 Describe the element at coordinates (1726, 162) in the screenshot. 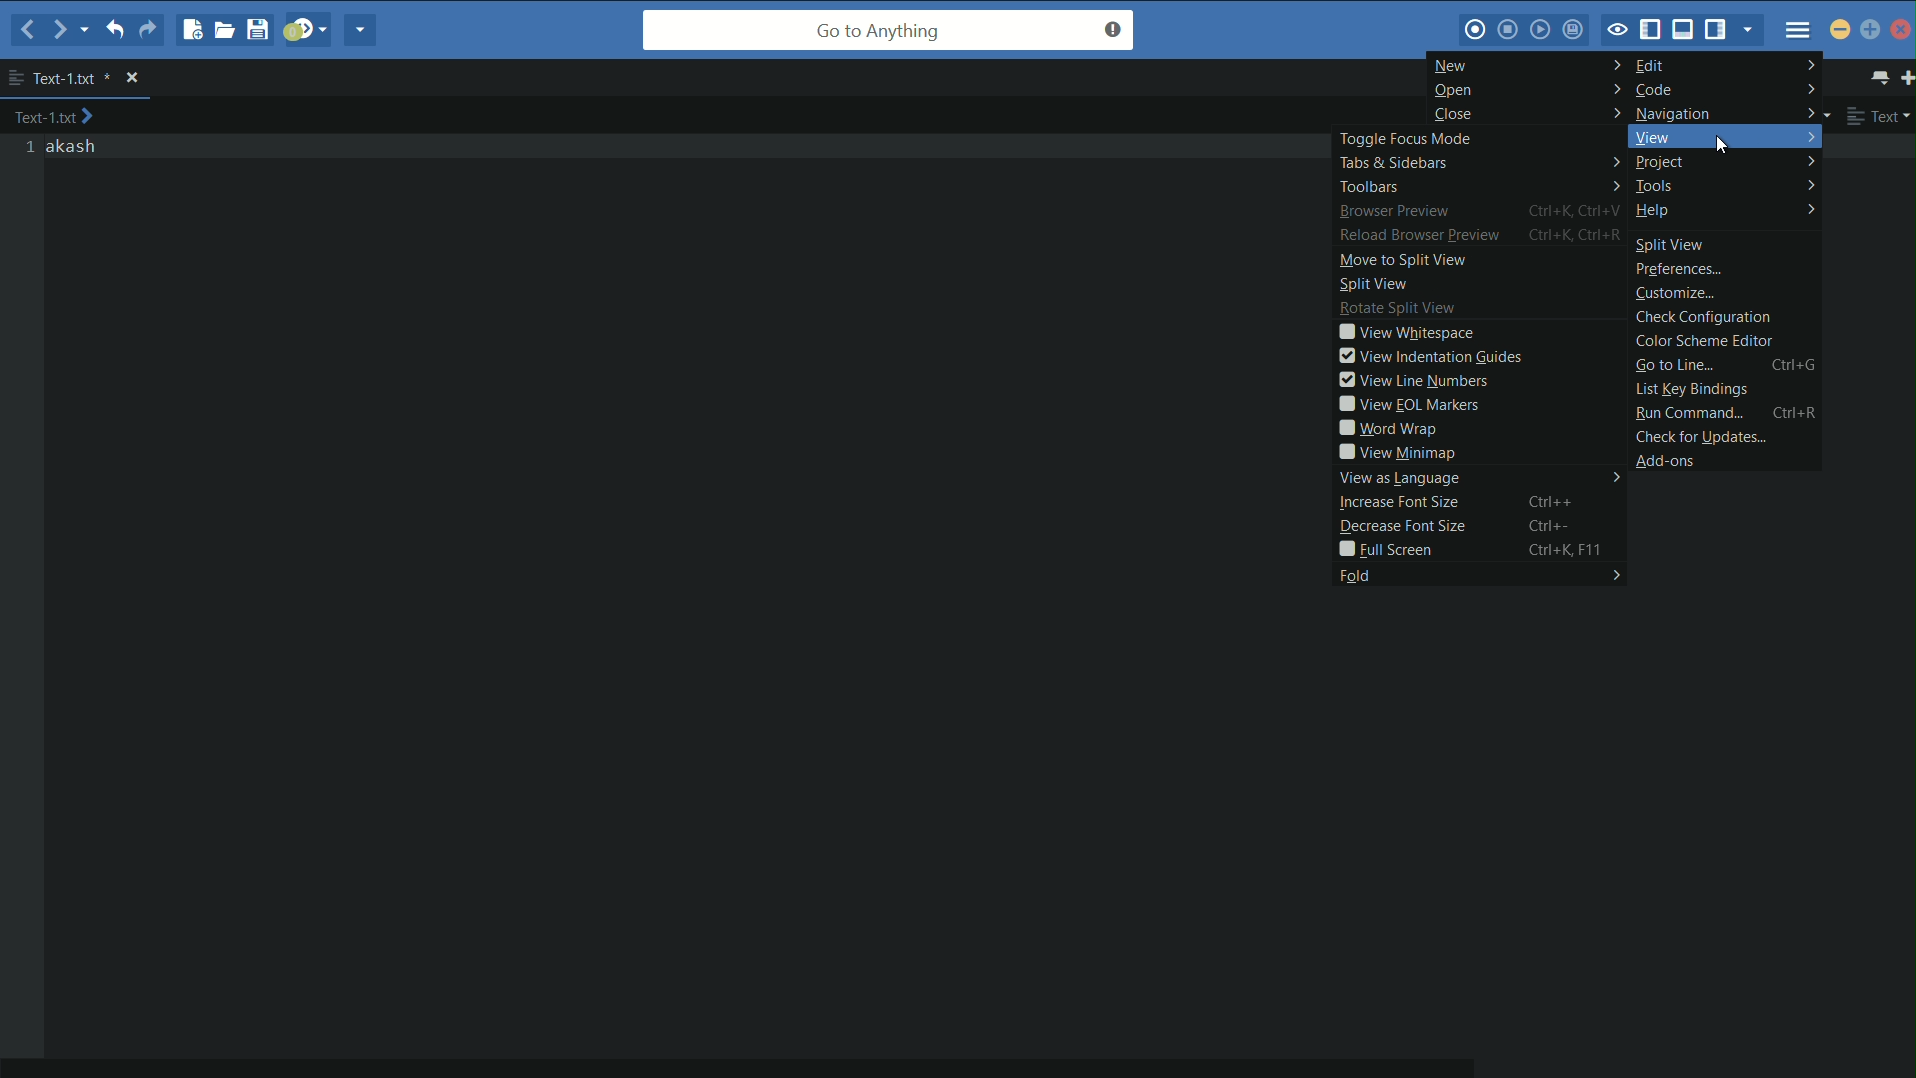

I see `project` at that location.